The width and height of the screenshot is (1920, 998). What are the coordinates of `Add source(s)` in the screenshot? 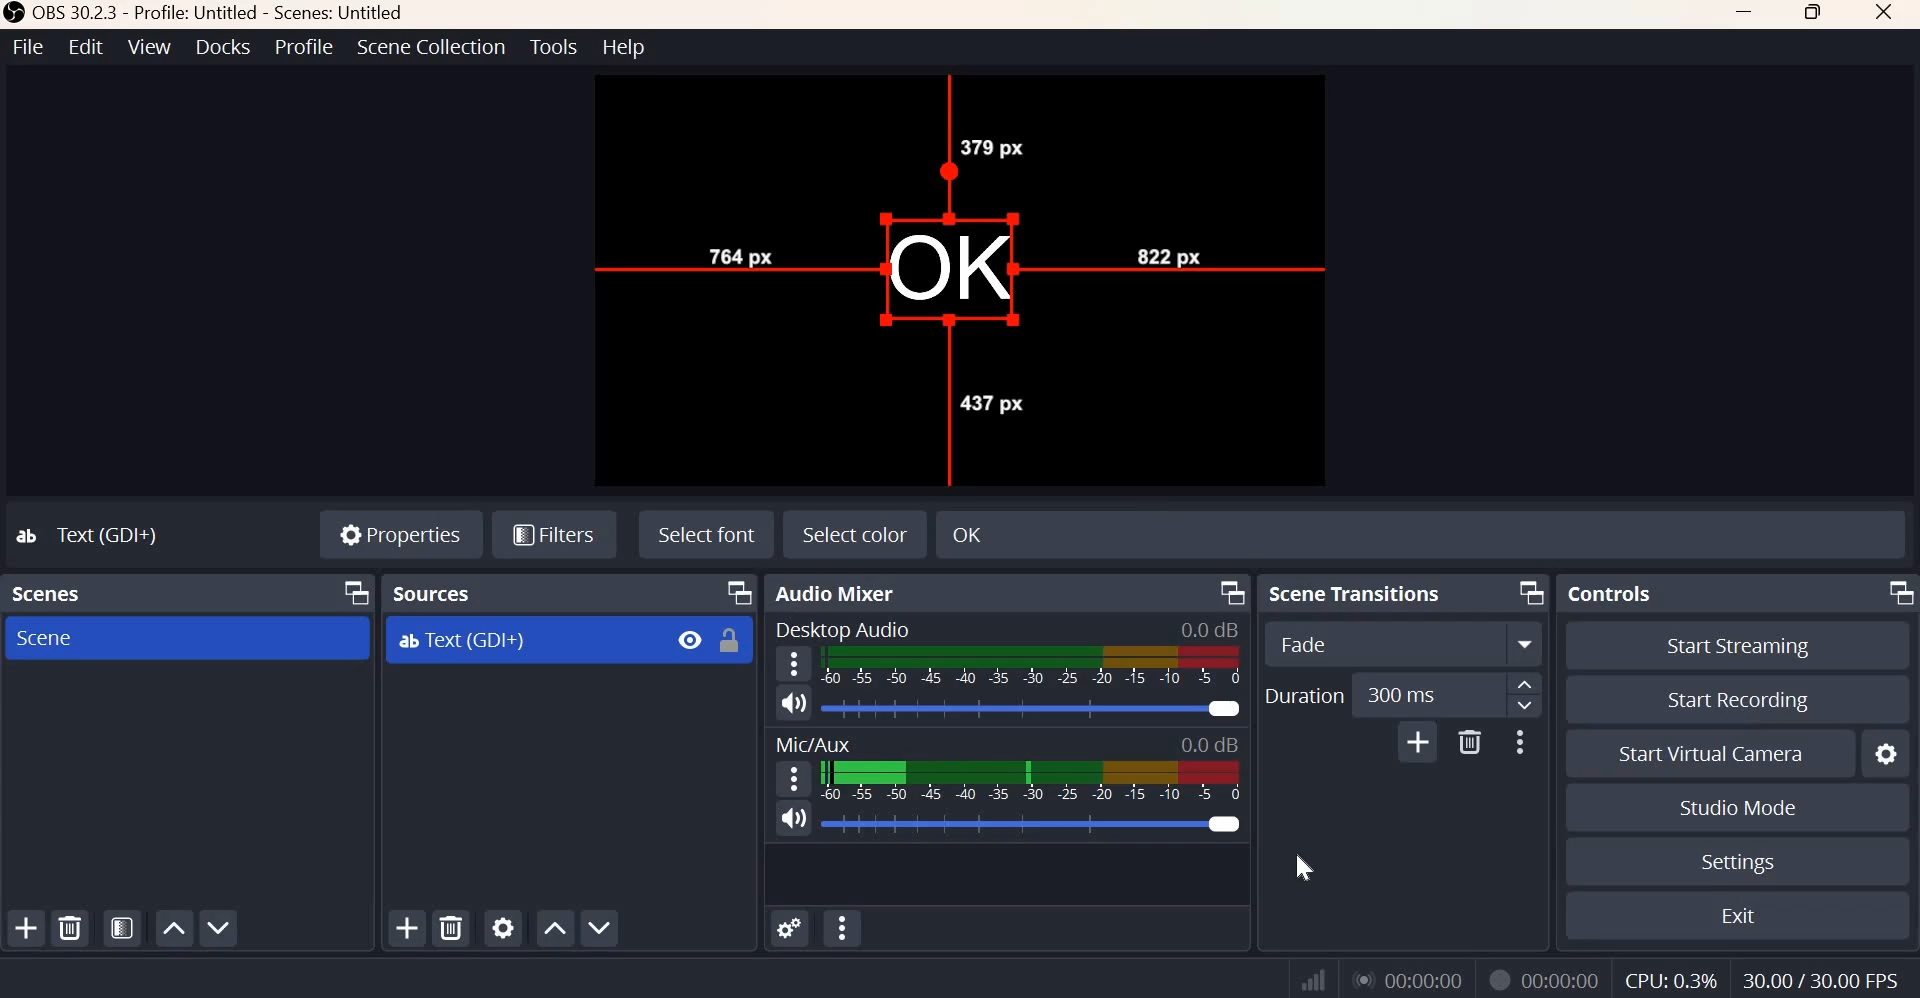 It's located at (409, 929).